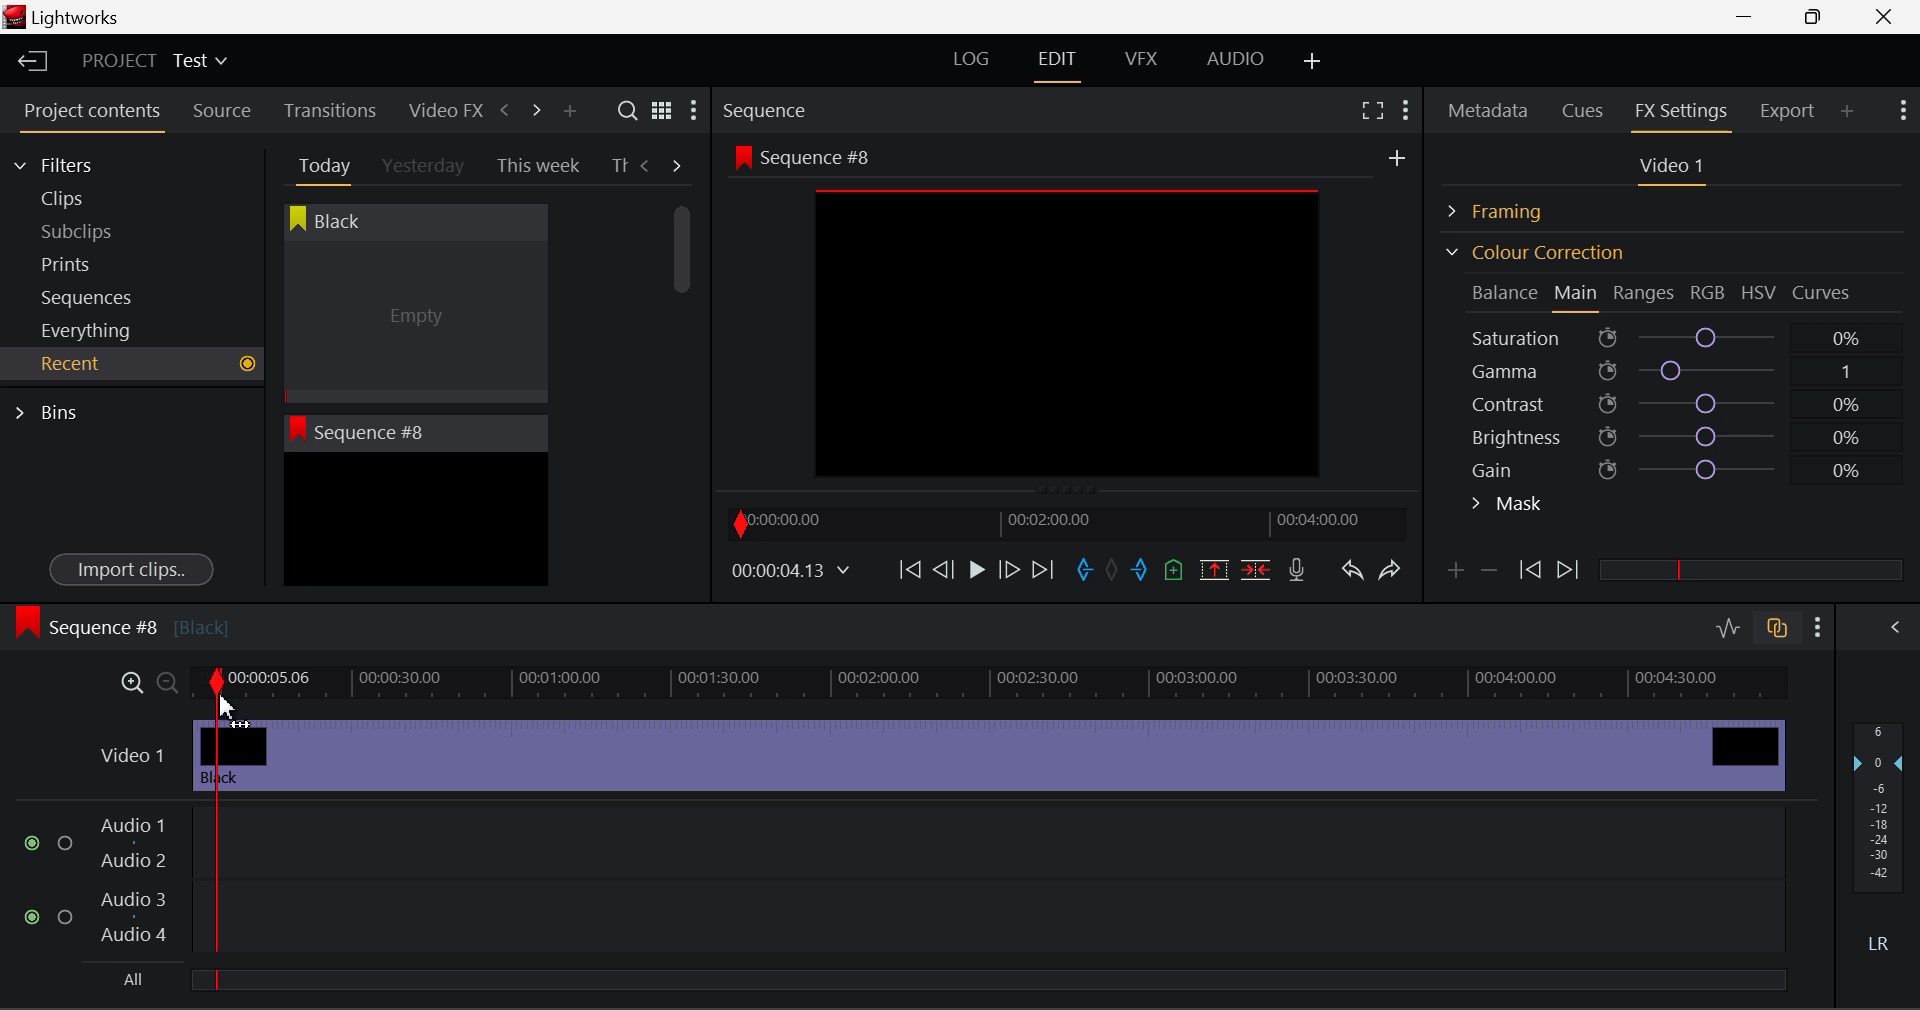 Image resolution: width=1920 pixels, height=1010 pixels. Describe the element at coordinates (1819, 627) in the screenshot. I see `Show Settings` at that location.